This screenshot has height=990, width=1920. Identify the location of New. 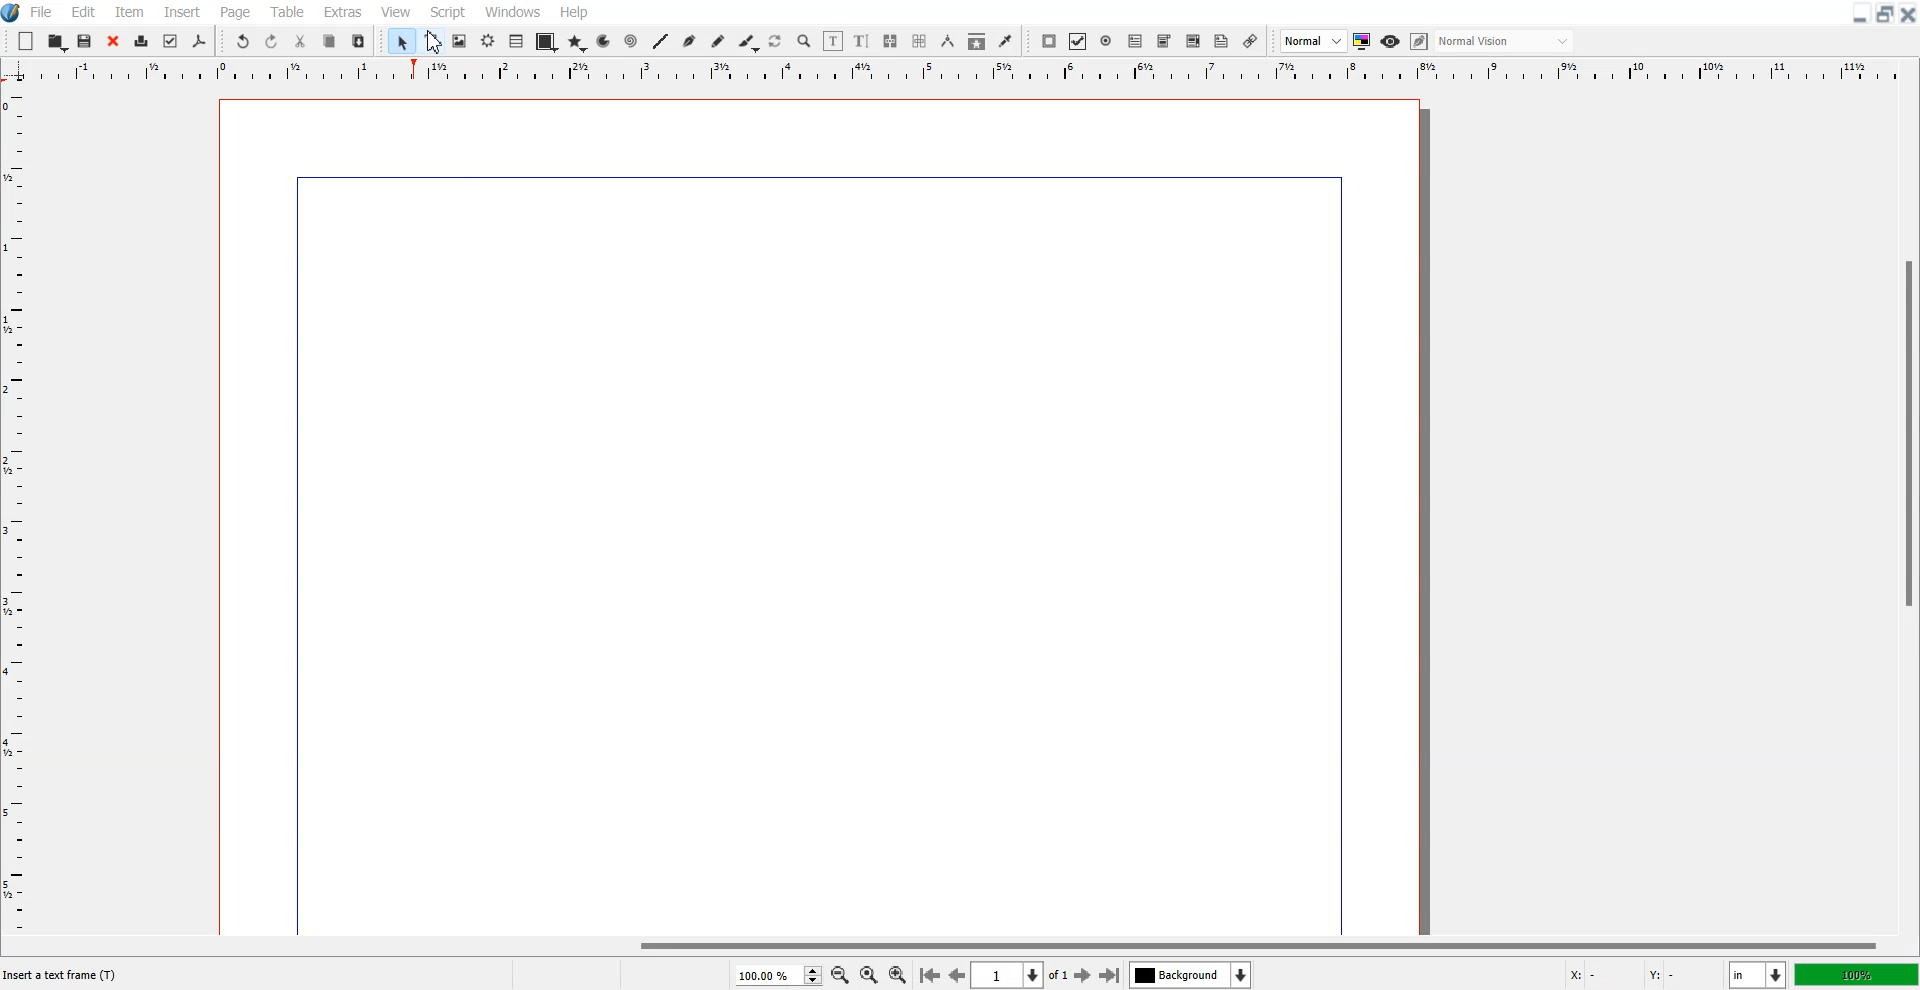
(26, 41).